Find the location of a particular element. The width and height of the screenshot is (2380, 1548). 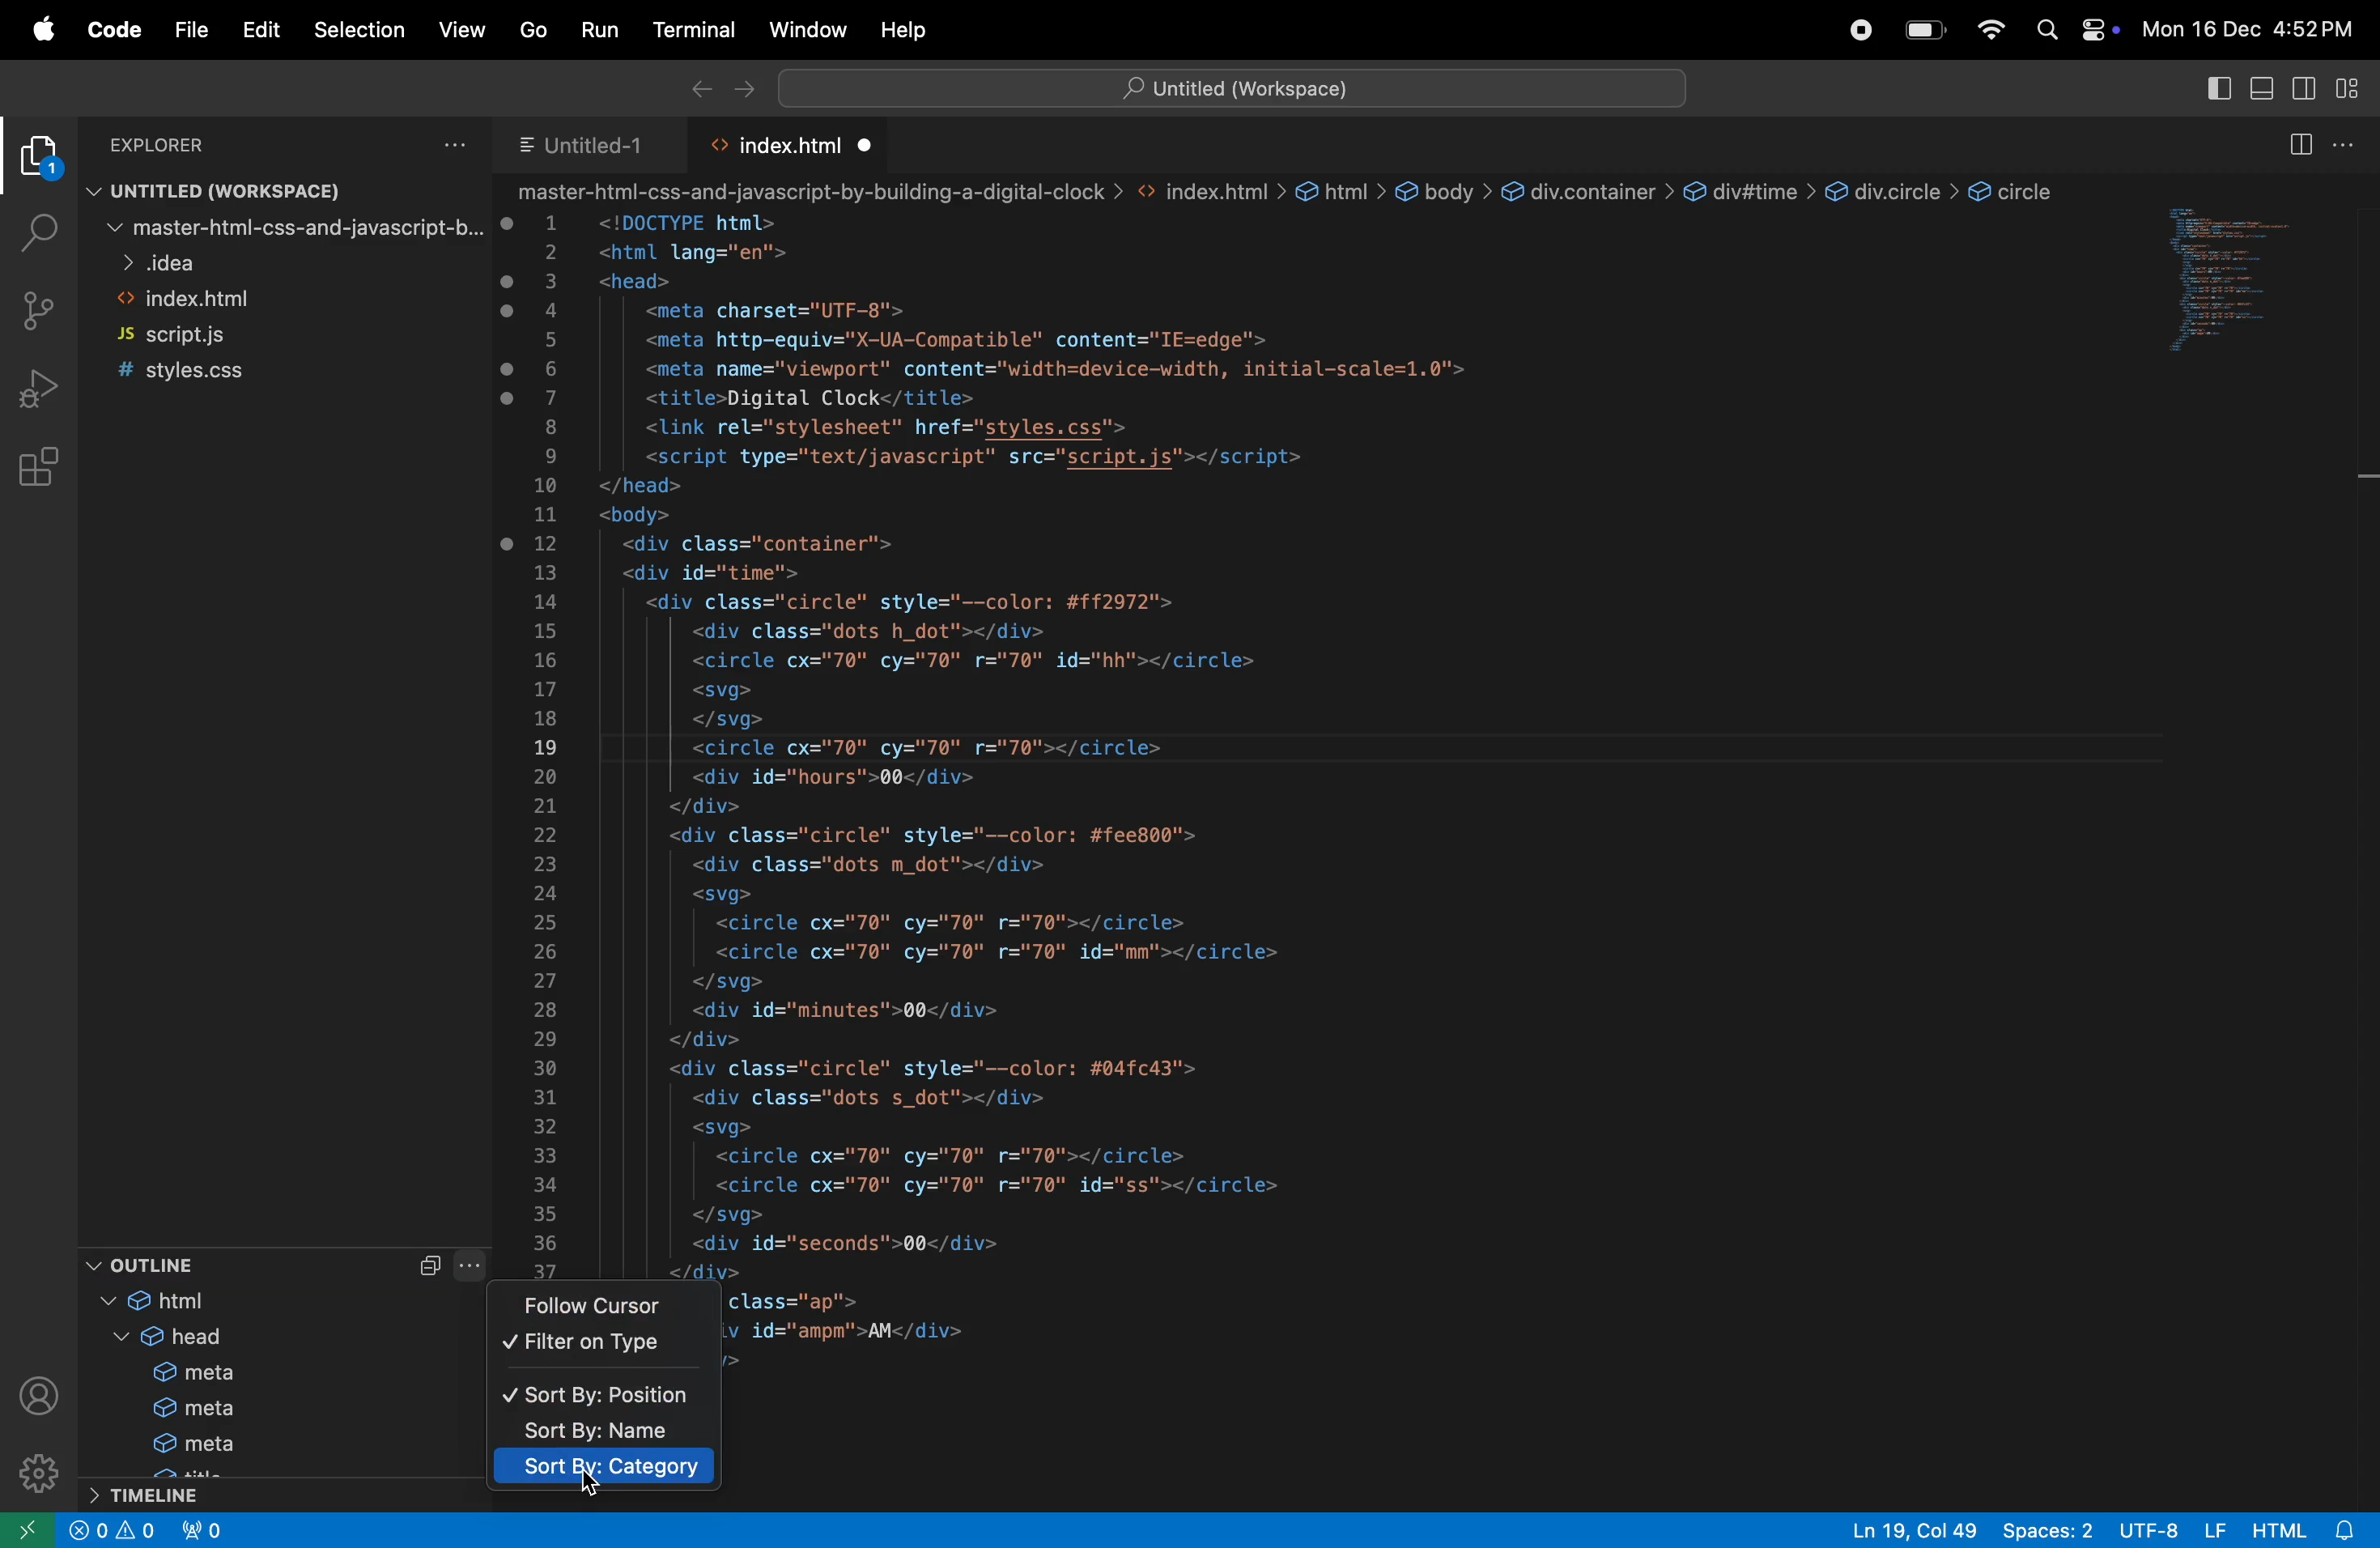

filter on type is located at coordinates (597, 1345).